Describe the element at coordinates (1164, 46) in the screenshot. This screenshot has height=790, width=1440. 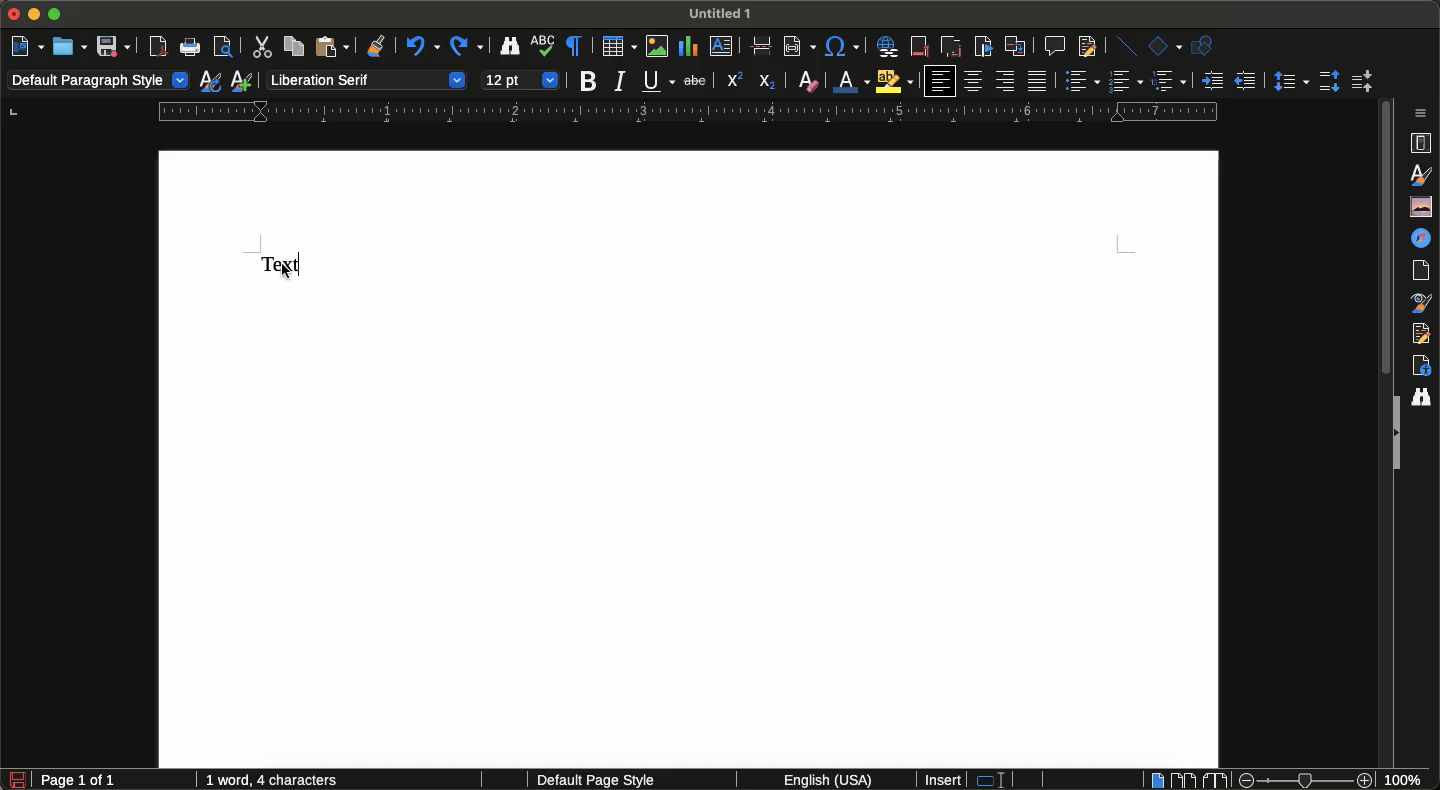
I see `Basic shapes` at that location.